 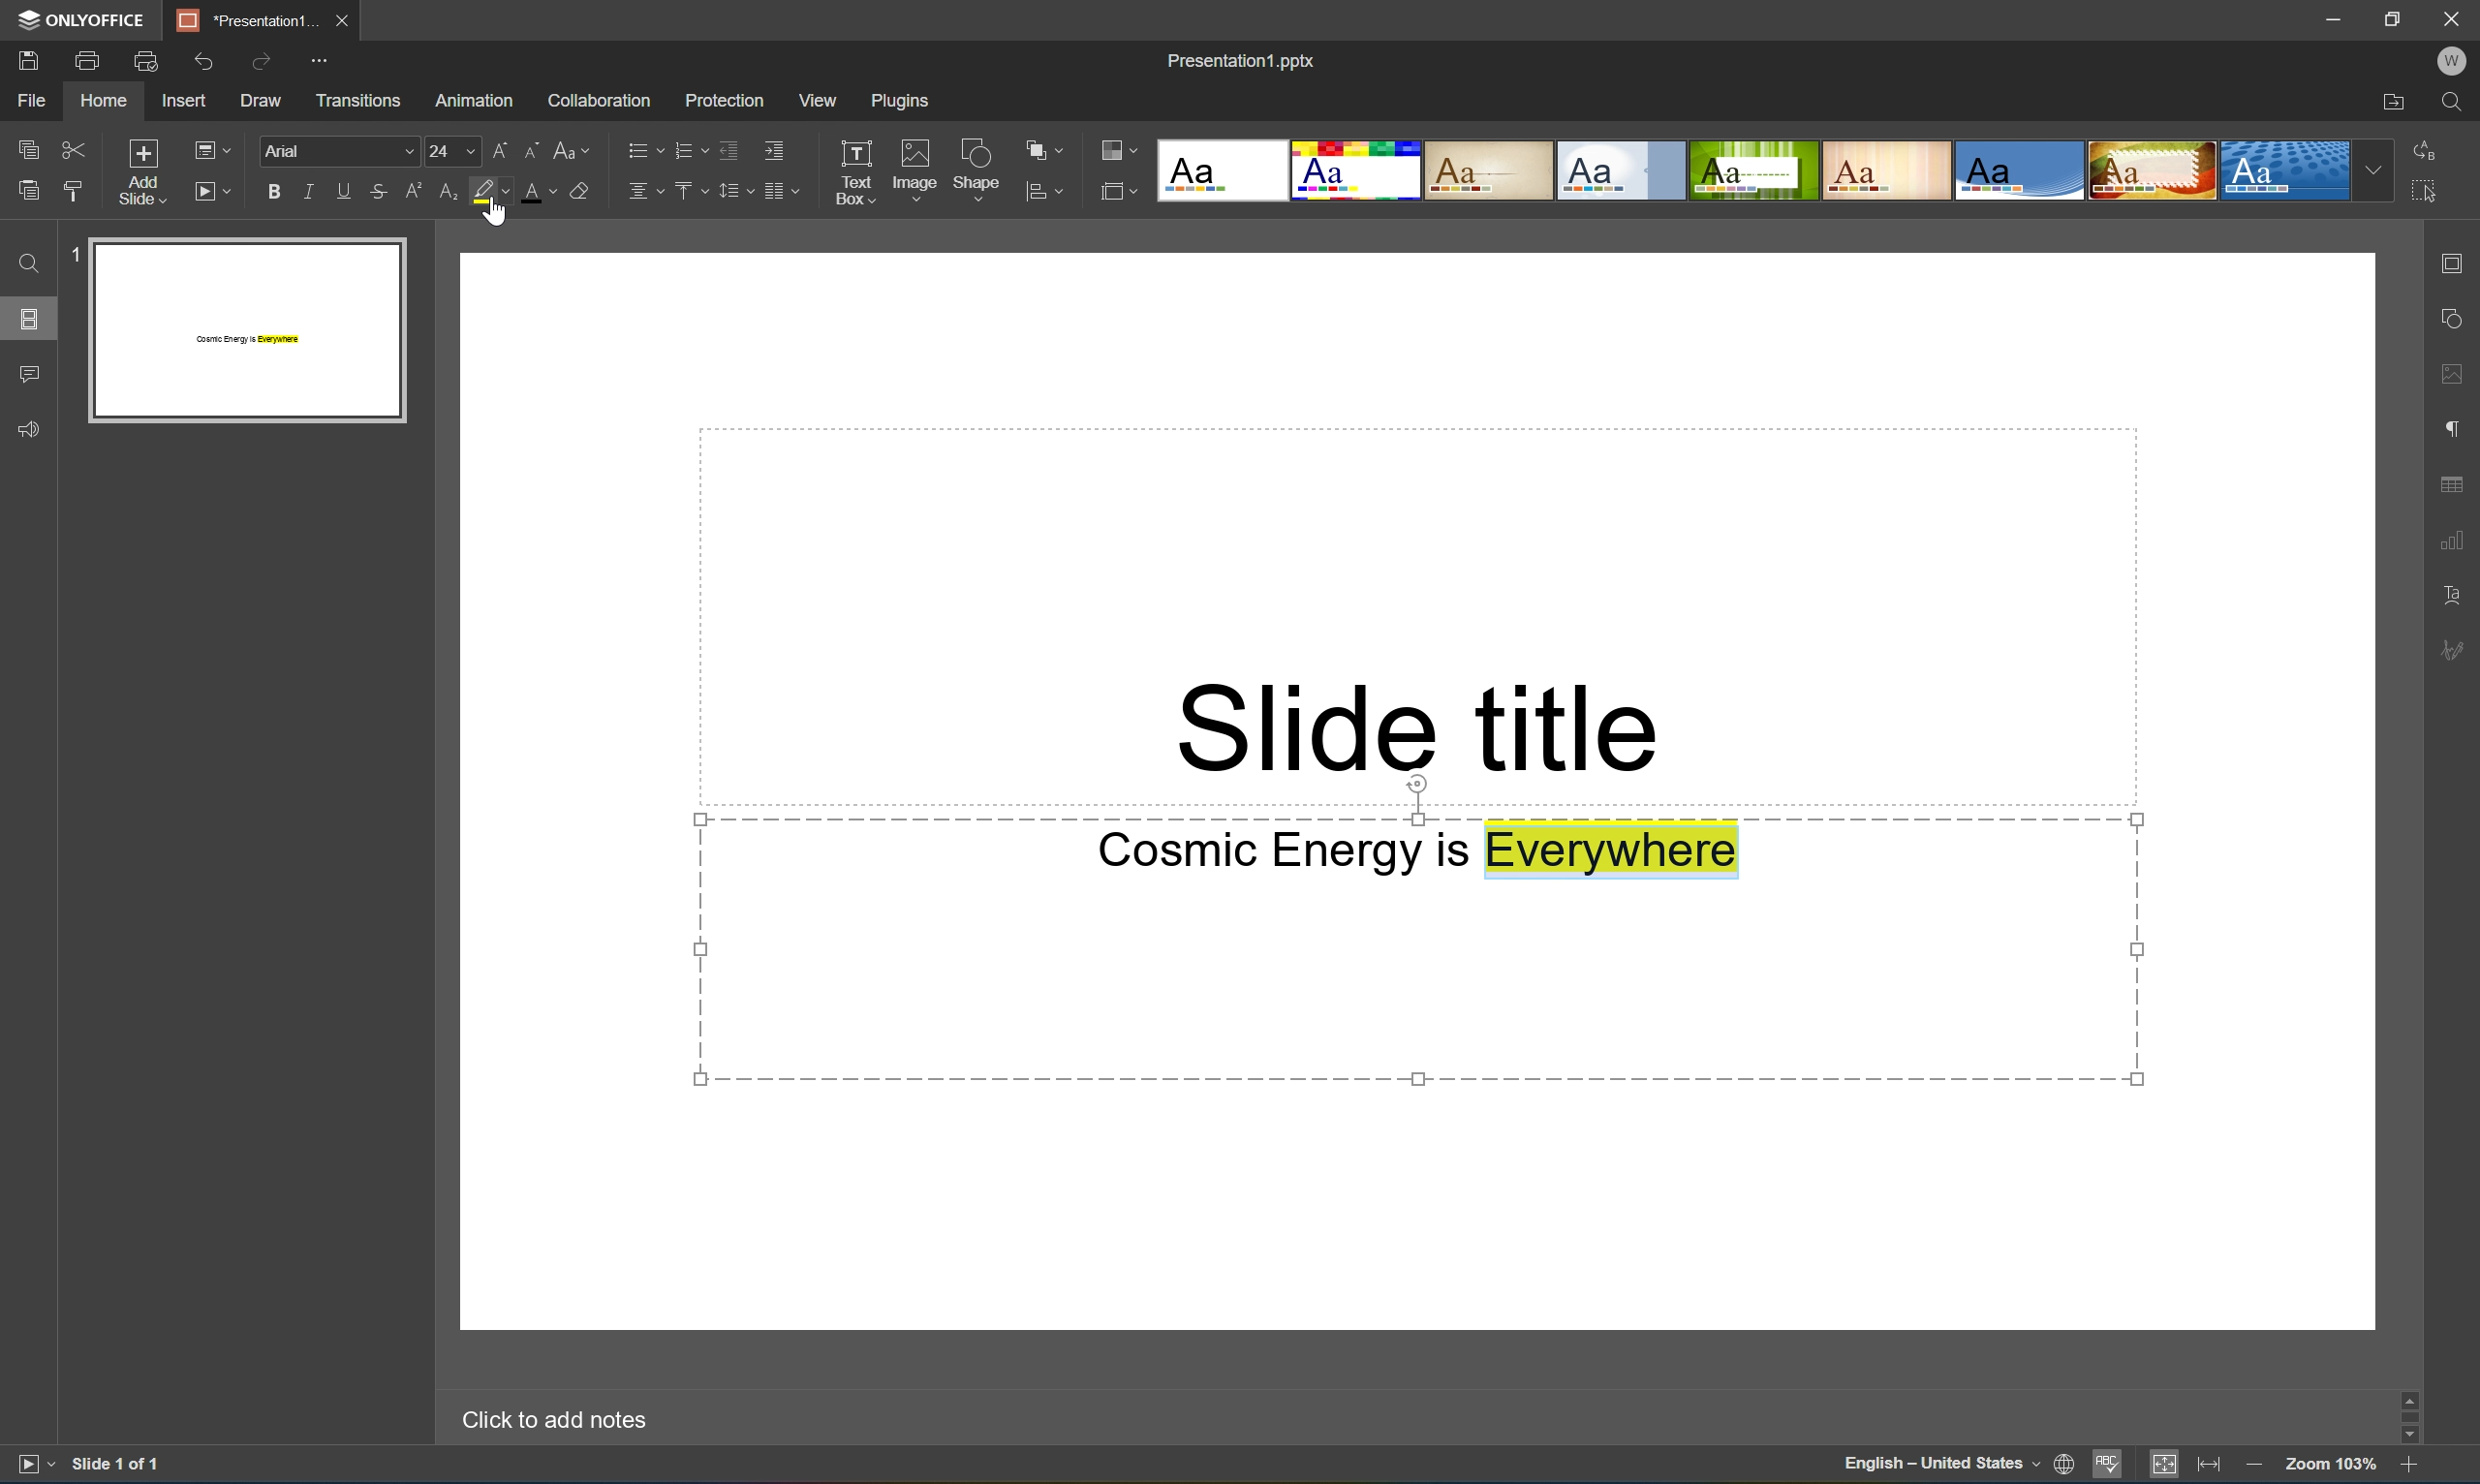 What do you see at coordinates (2452, 652) in the screenshot?
I see `Signature settings` at bounding box center [2452, 652].